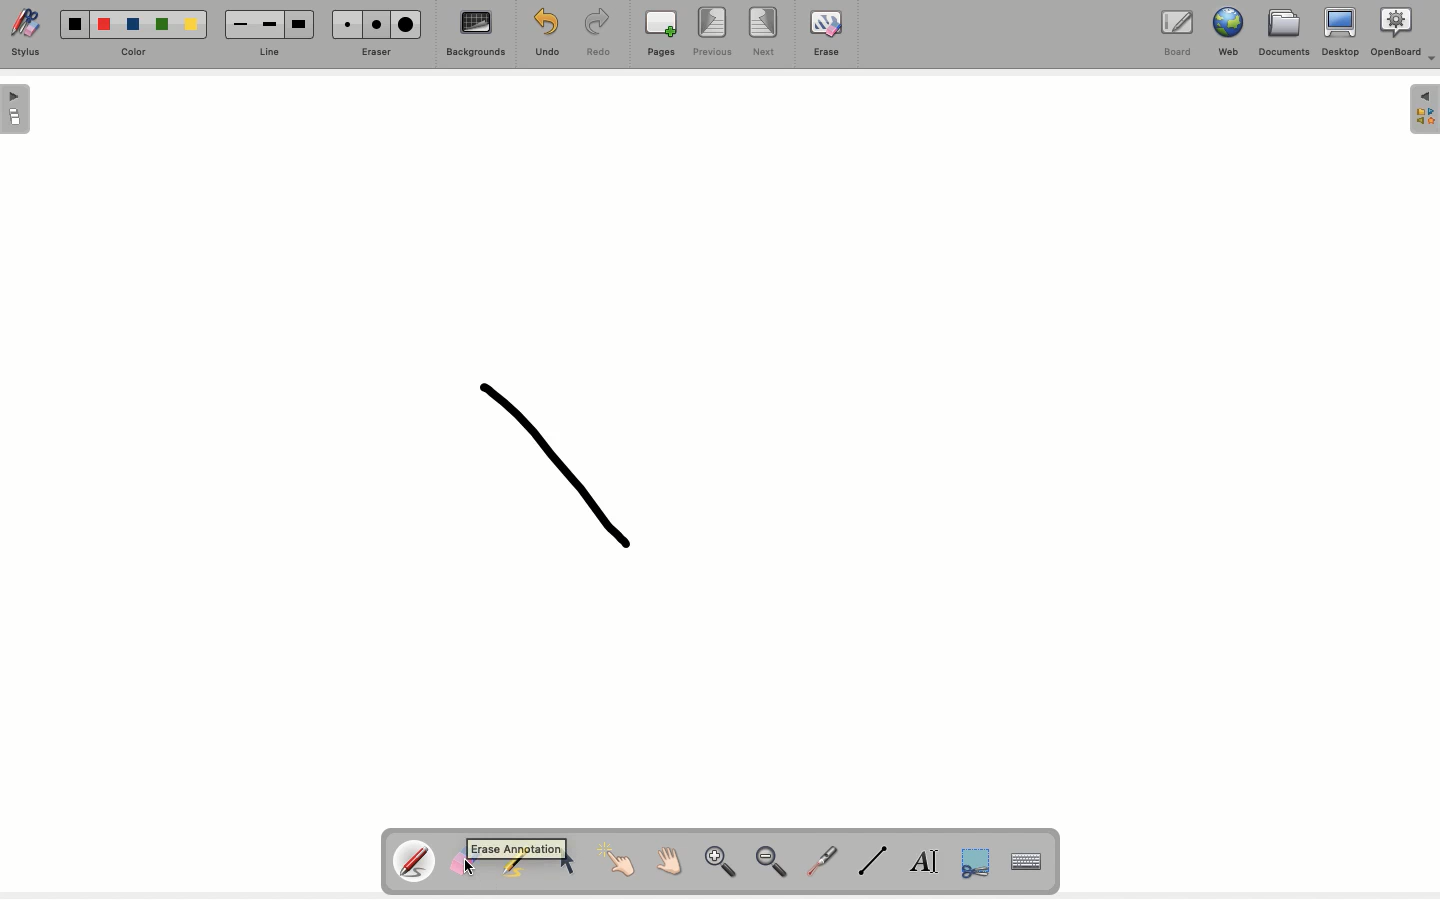  Describe the element at coordinates (719, 863) in the screenshot. I see `Zoom in` at that location.